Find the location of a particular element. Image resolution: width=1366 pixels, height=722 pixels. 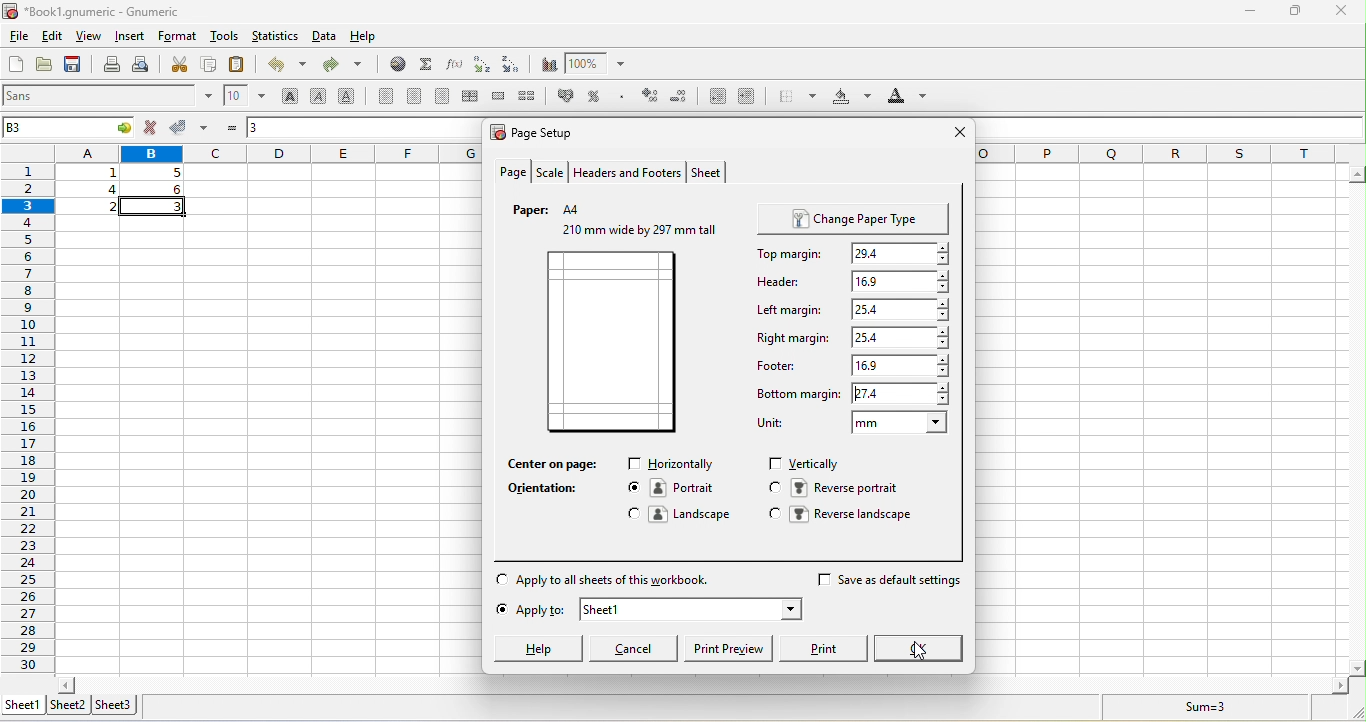

book 1 gnumeric- gnumeric is located at coordinates (102, 11).